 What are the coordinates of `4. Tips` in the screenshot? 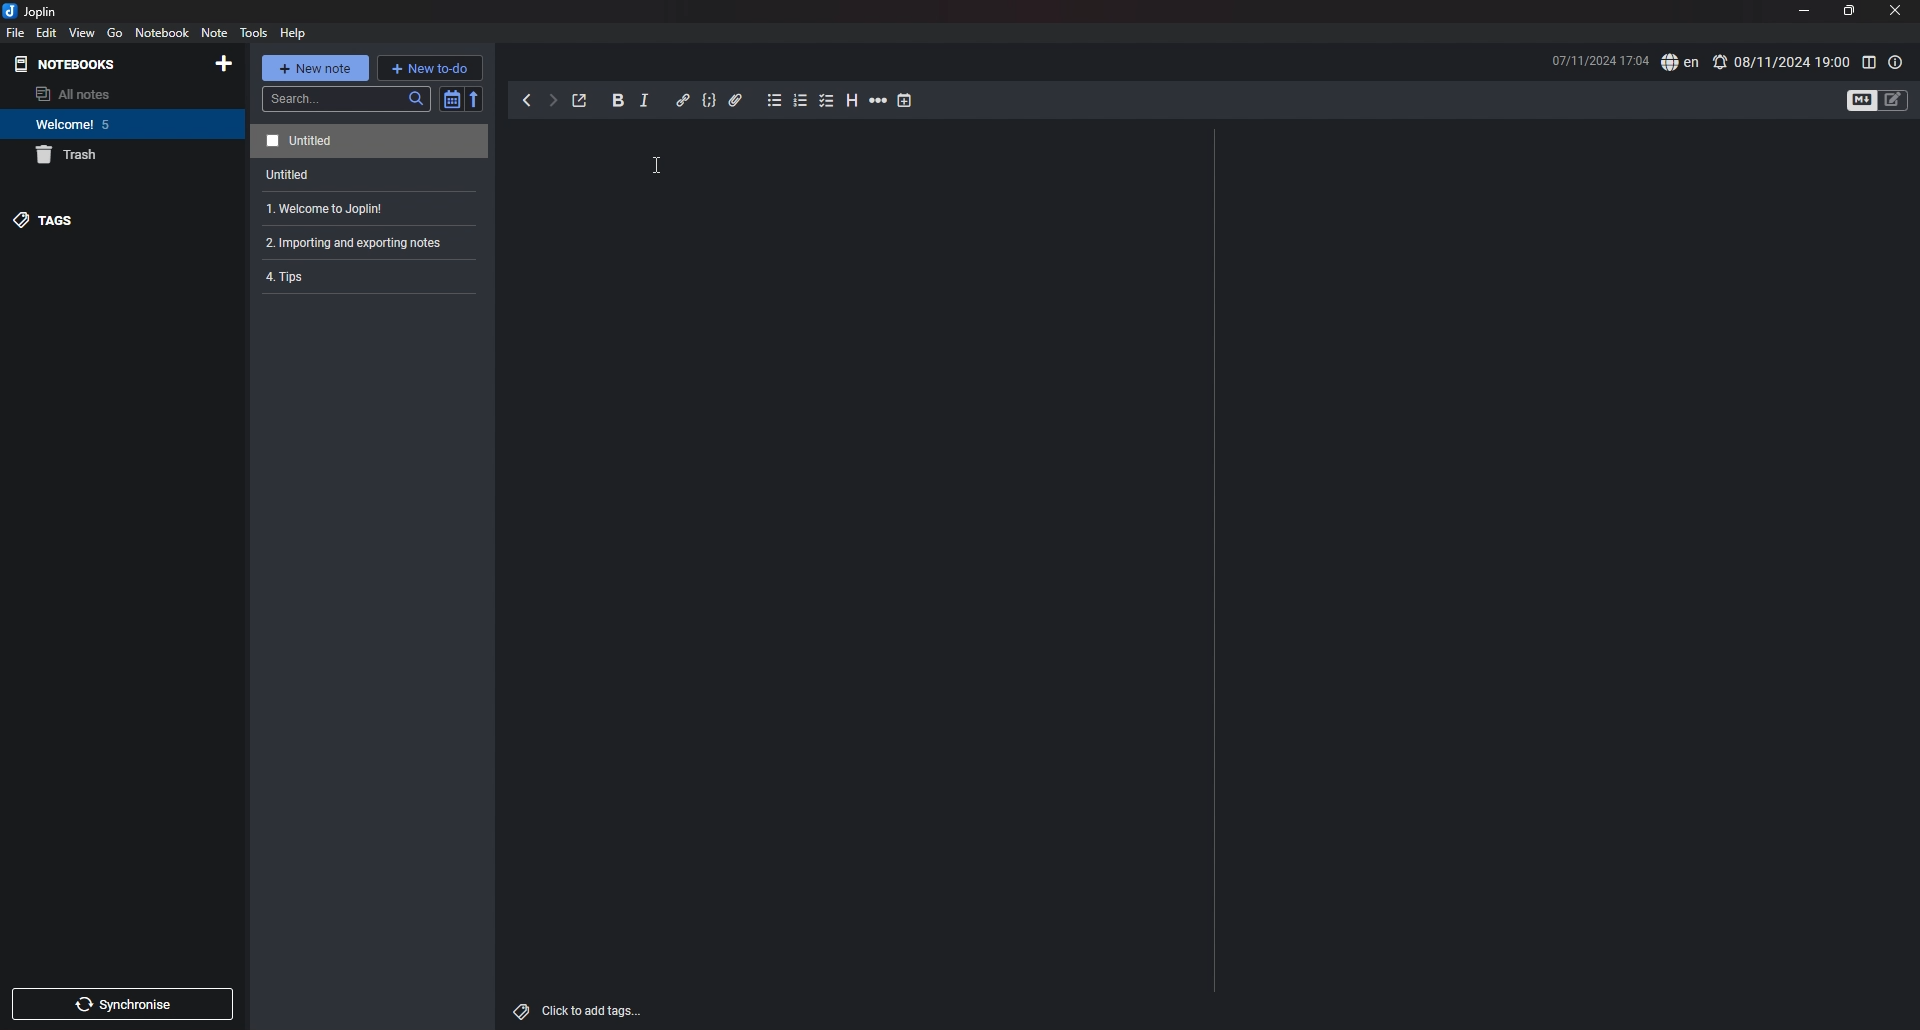 It's located at (348, 279).